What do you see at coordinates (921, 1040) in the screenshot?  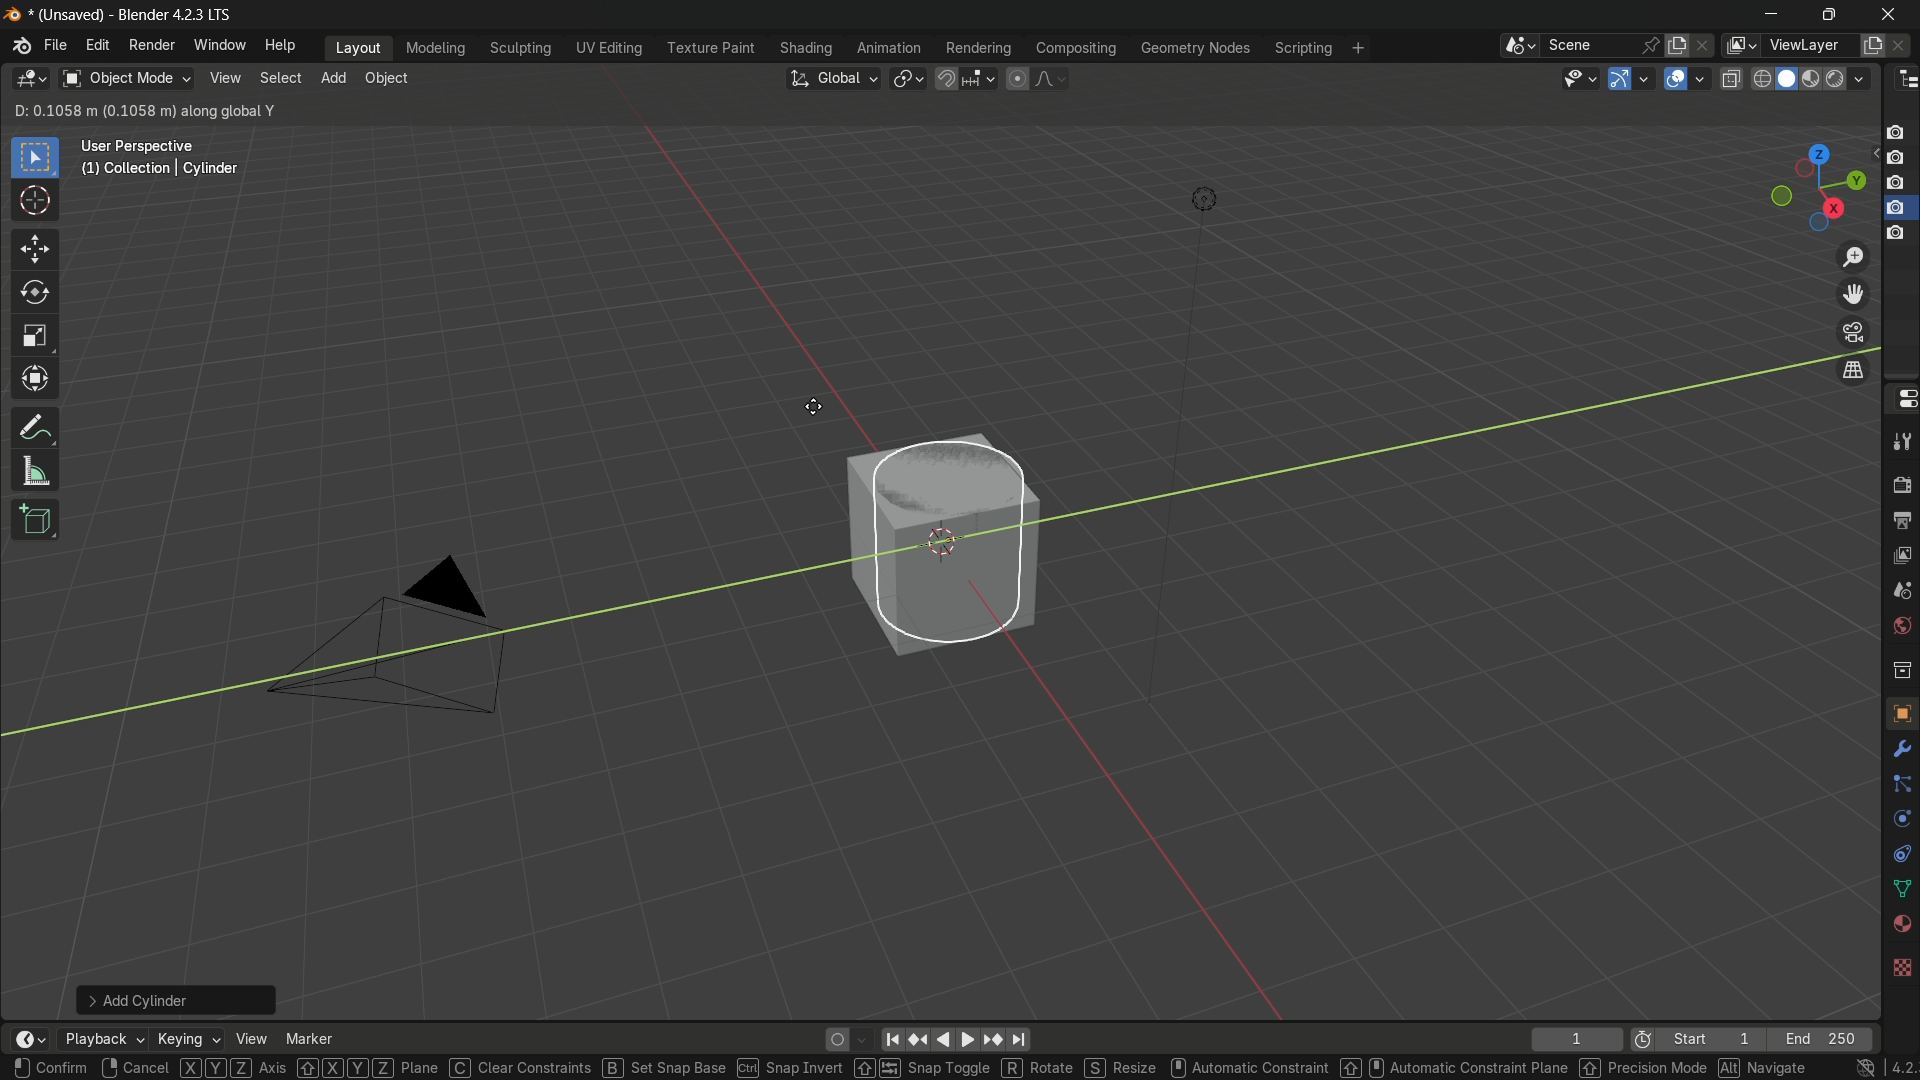 I see `reset` at bounding box center [921, 1040].